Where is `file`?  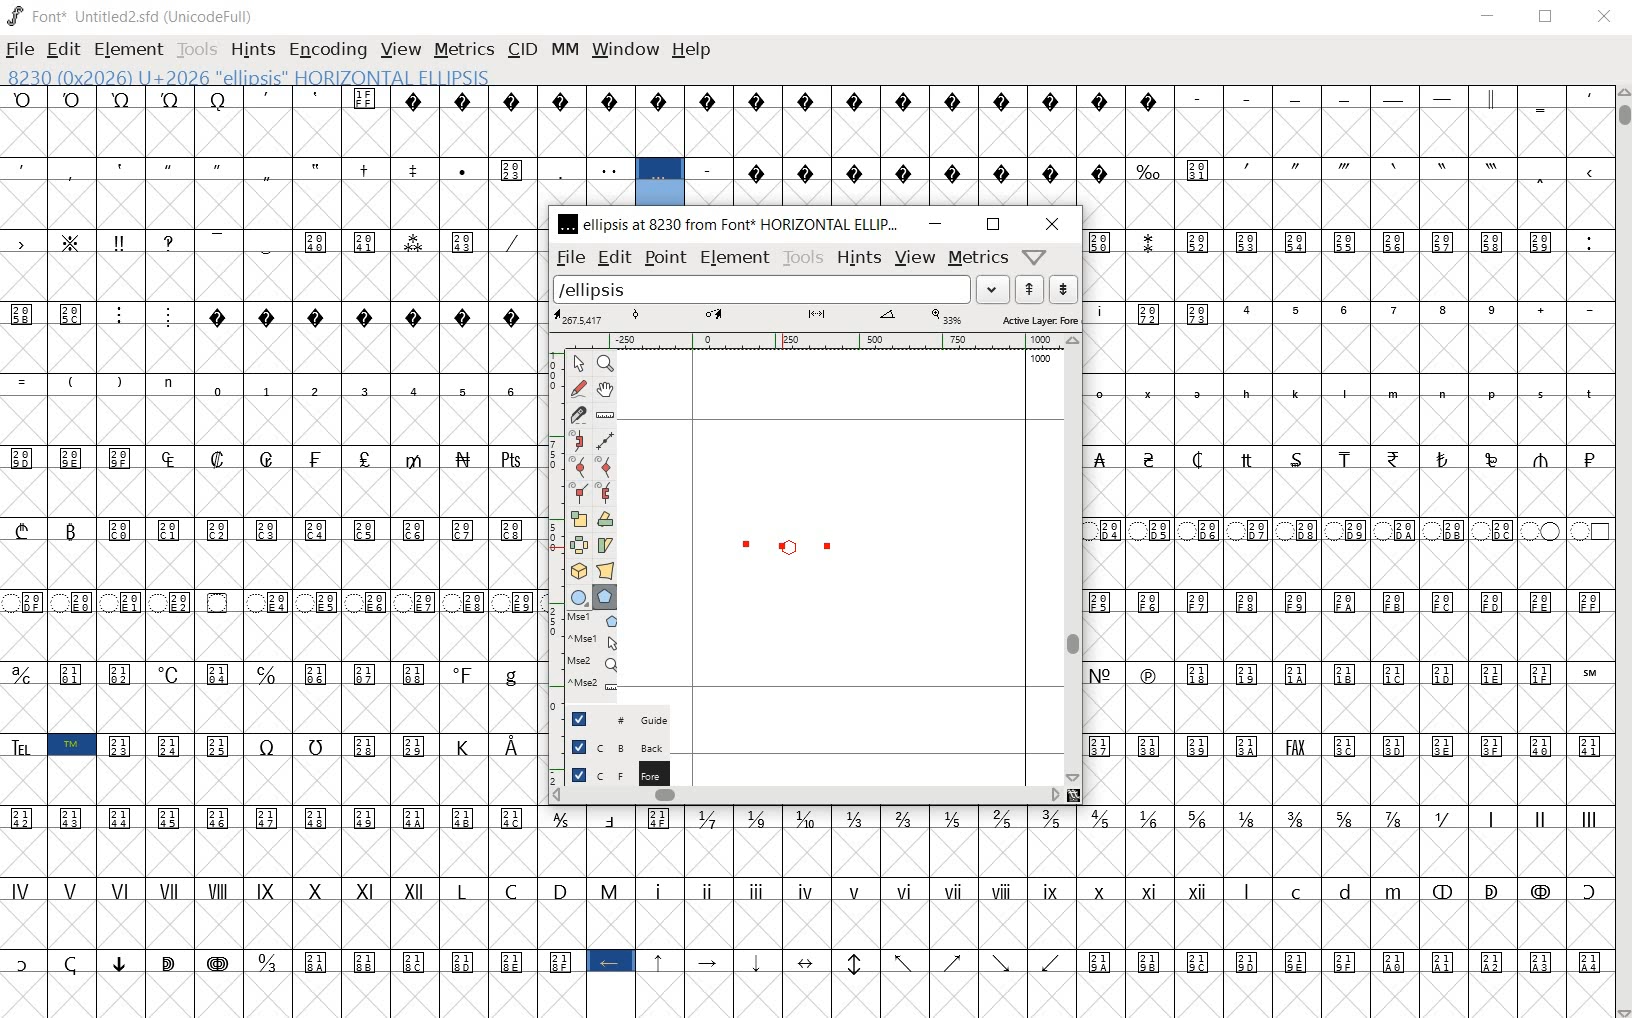
file is located at coordinates (569, 257).